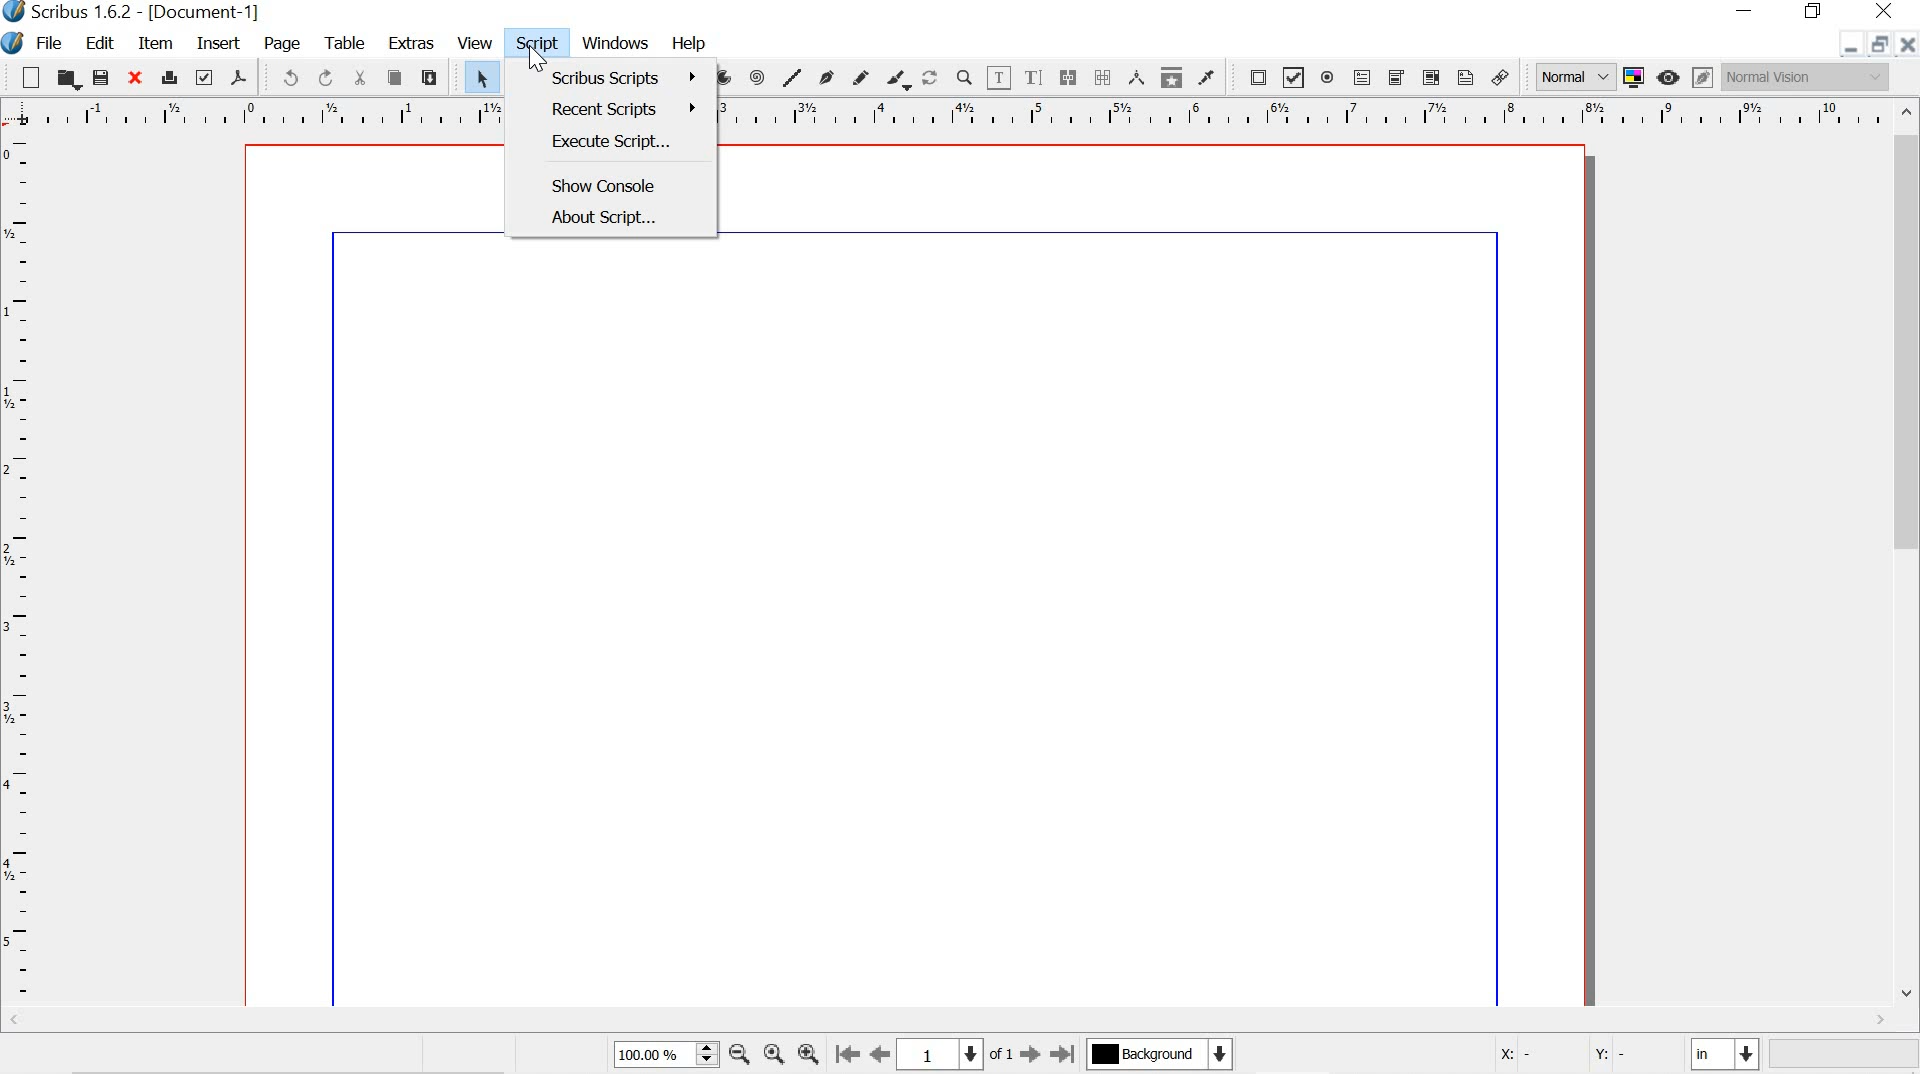 The height and width of the screenshot is (1074, 1920). I want to click on print, so click(168, 78).